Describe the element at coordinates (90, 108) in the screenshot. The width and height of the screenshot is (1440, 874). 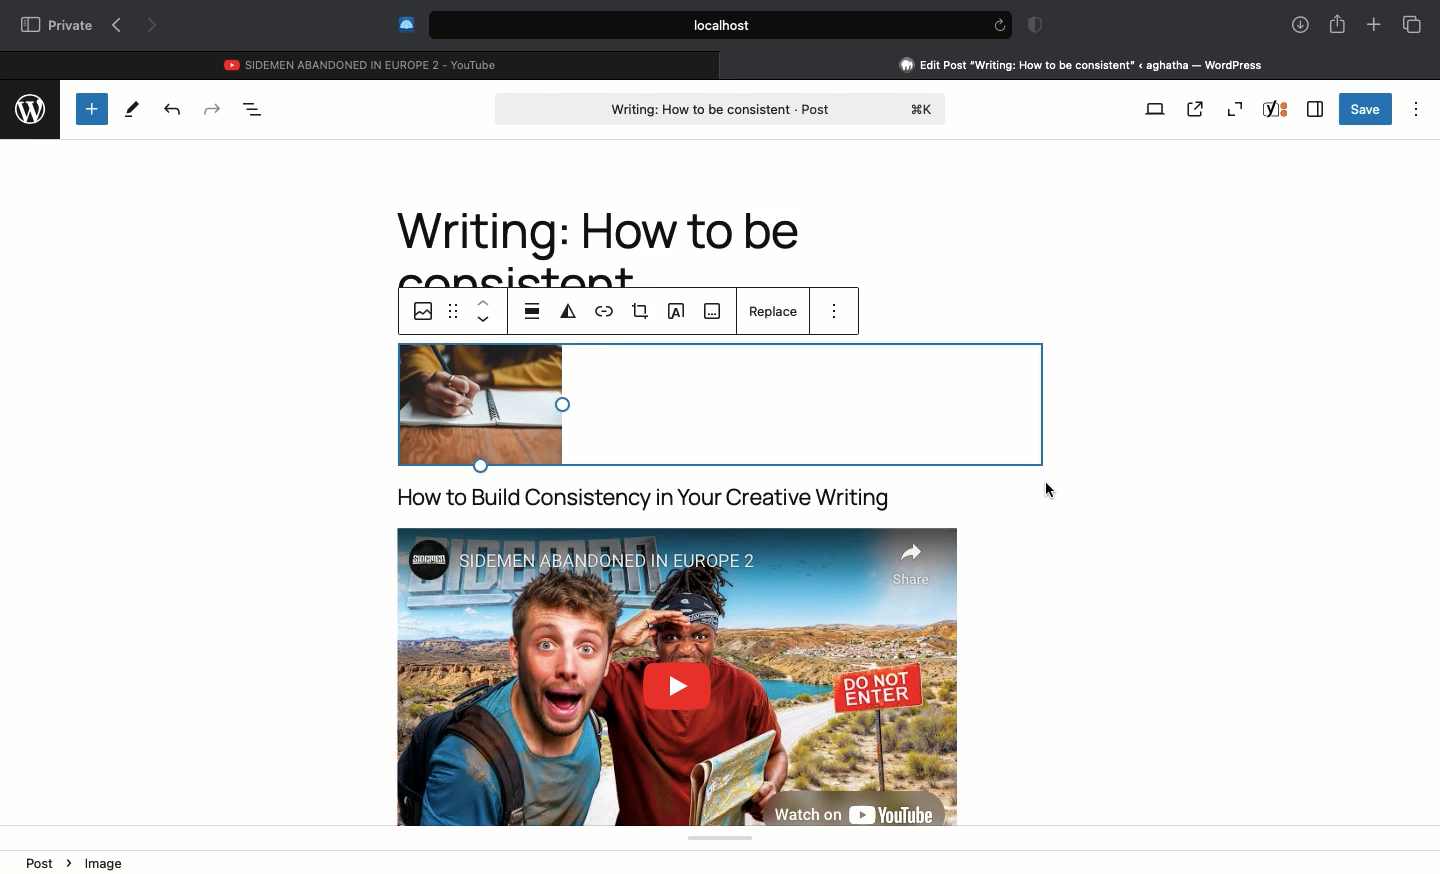
I see `Add new block` at that location.